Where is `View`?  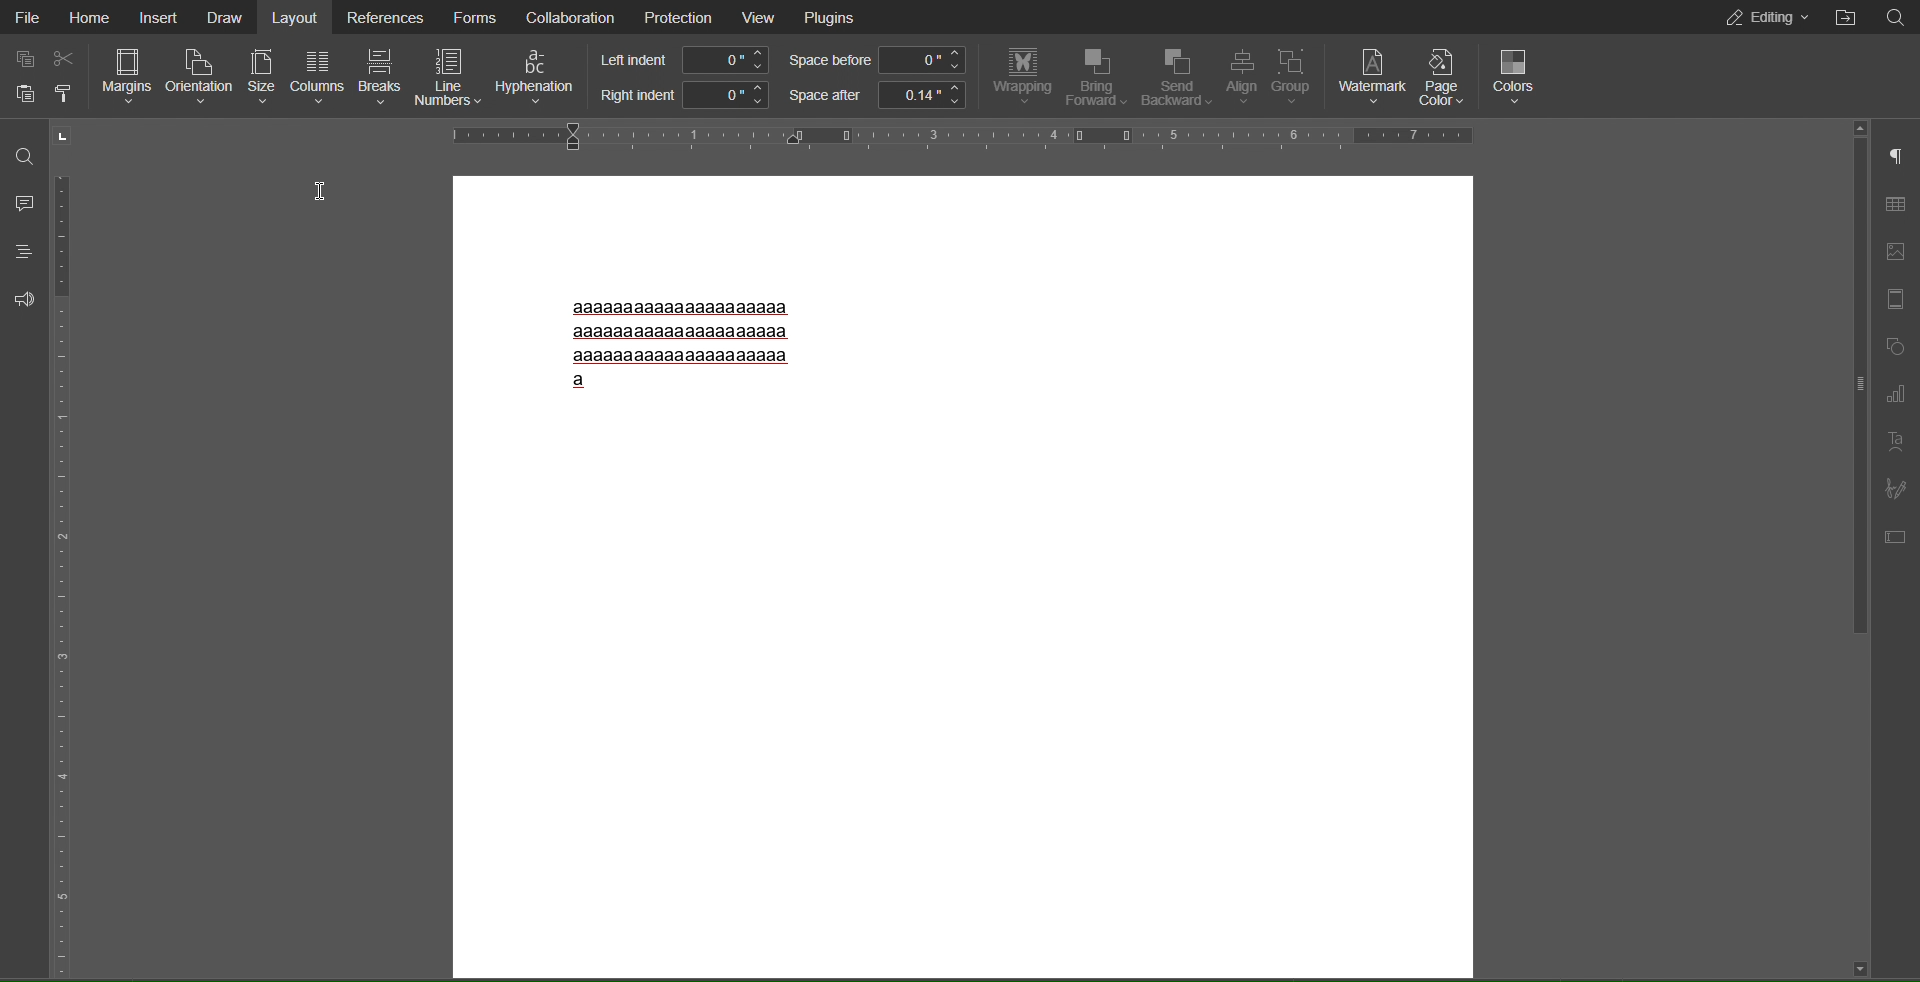
View is located at coordinates (761, 17).